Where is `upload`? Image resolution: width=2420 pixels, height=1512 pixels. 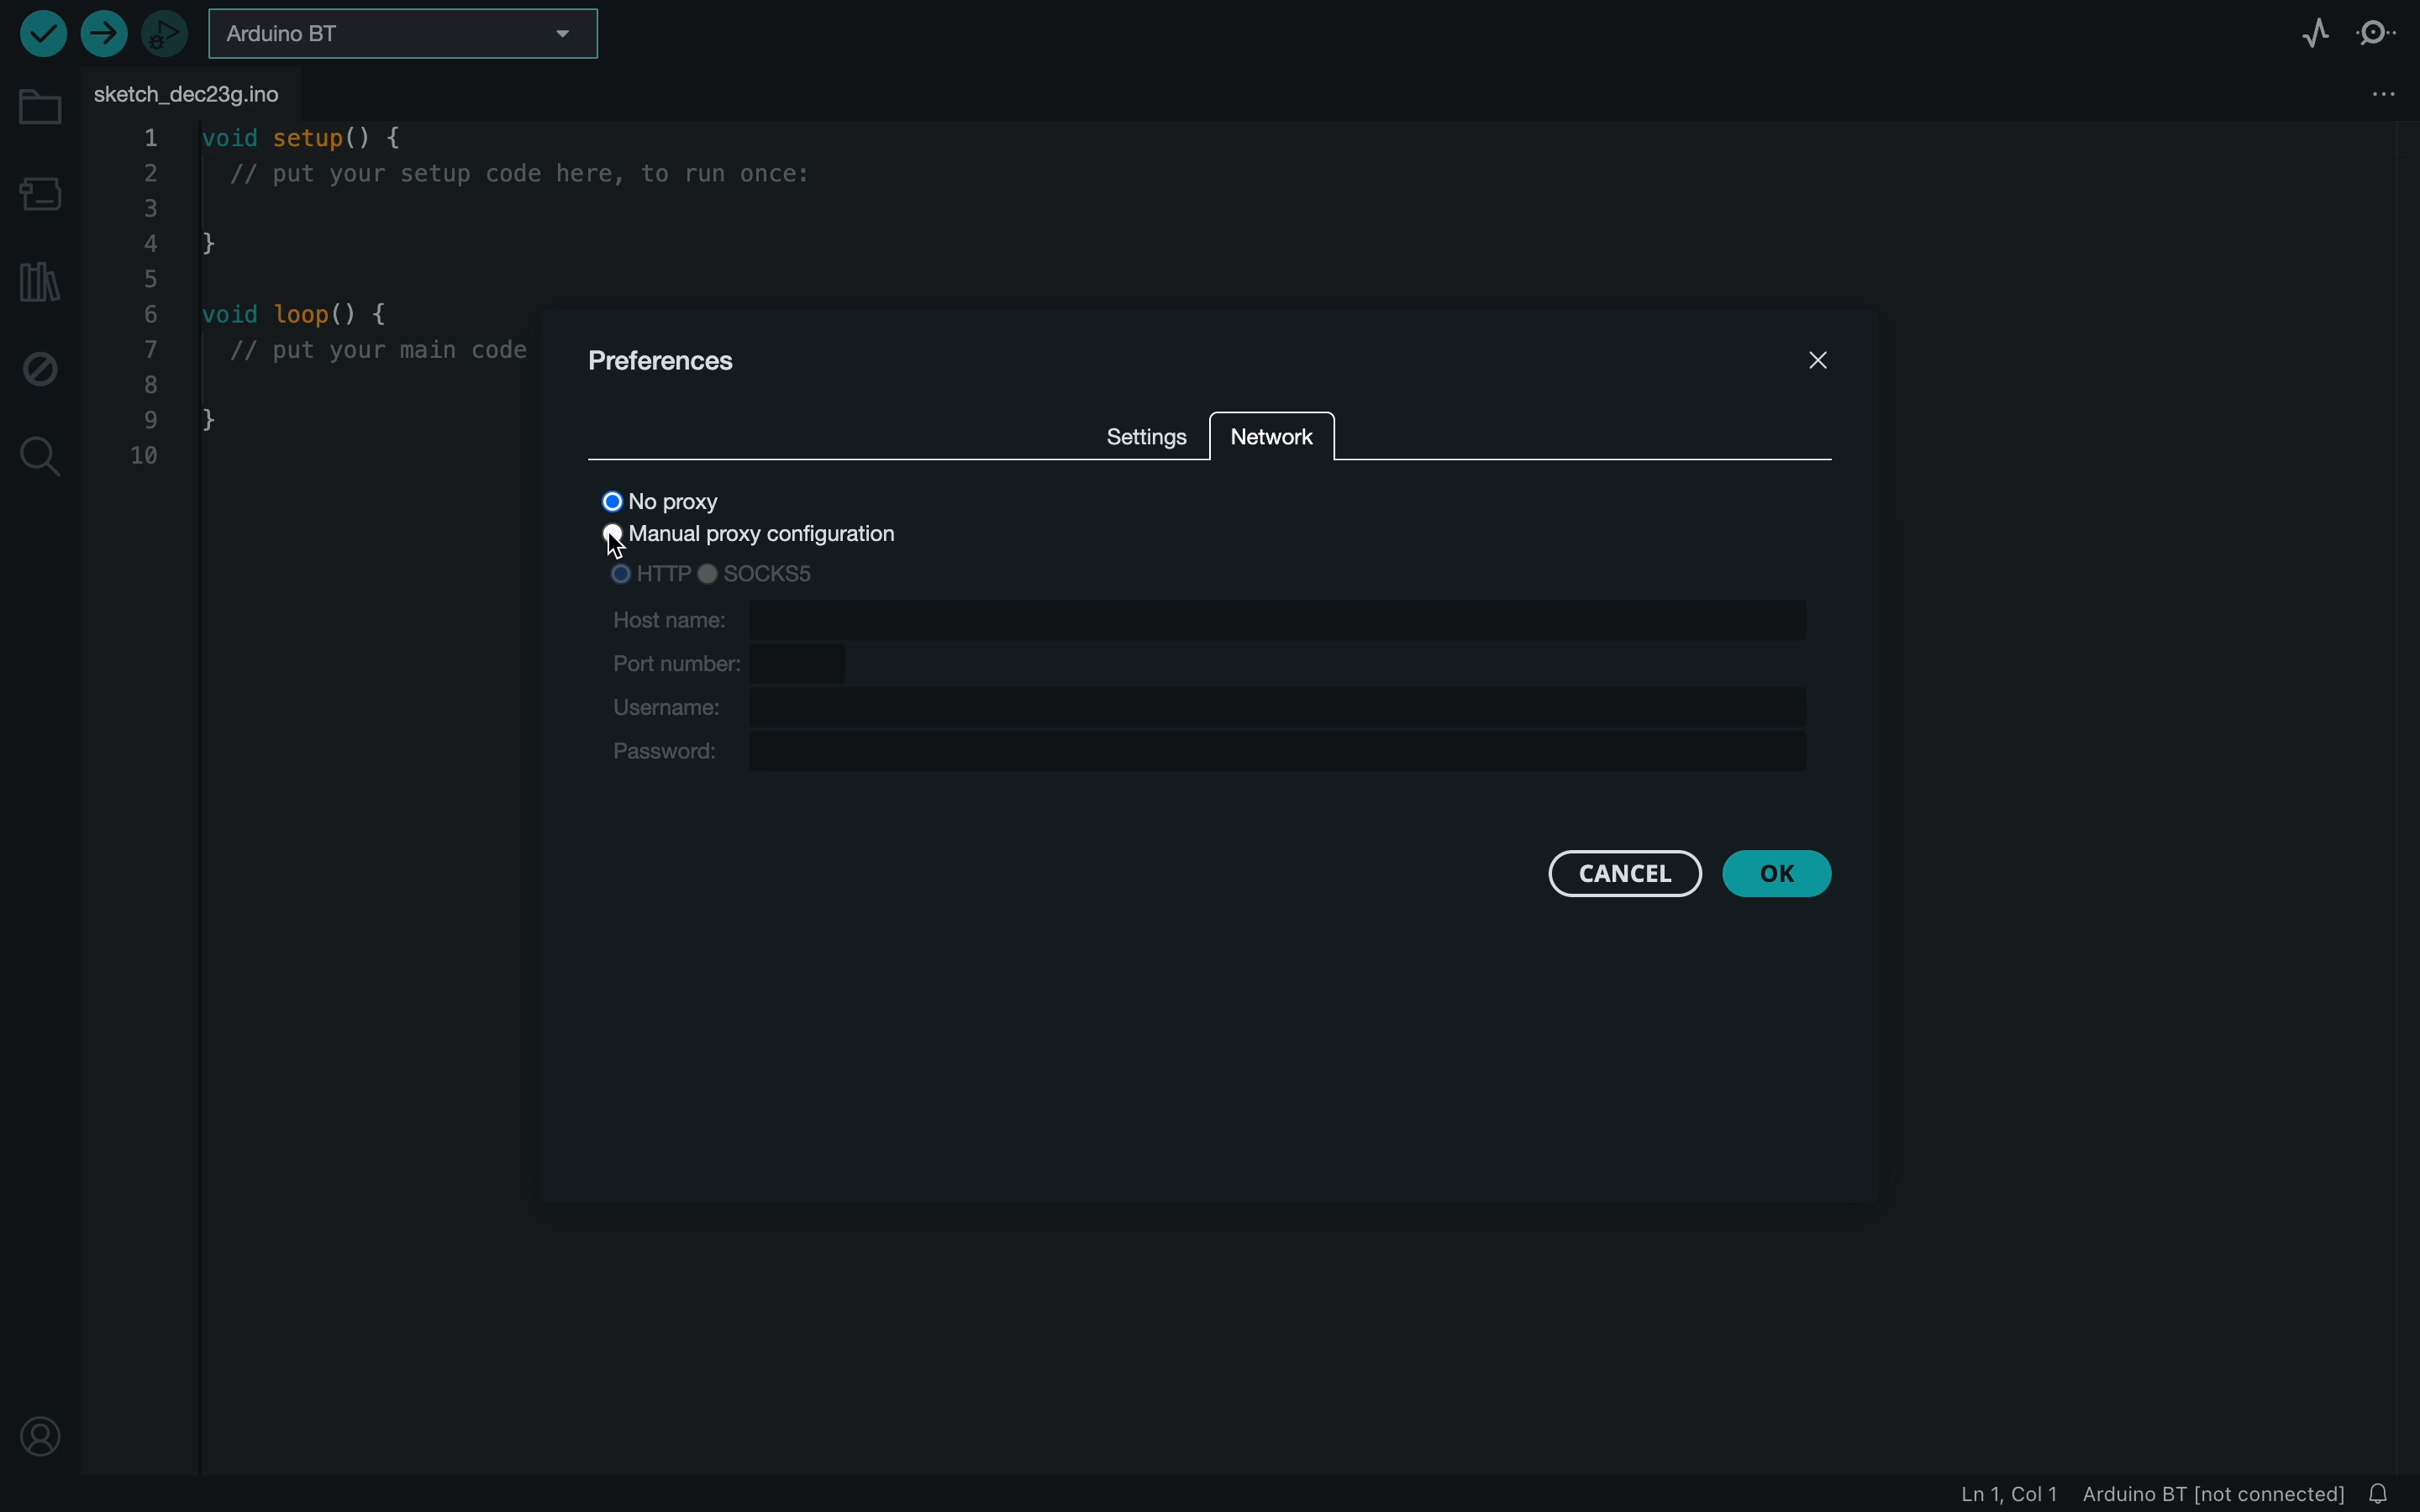 upload is located at coordinates (102, 31).